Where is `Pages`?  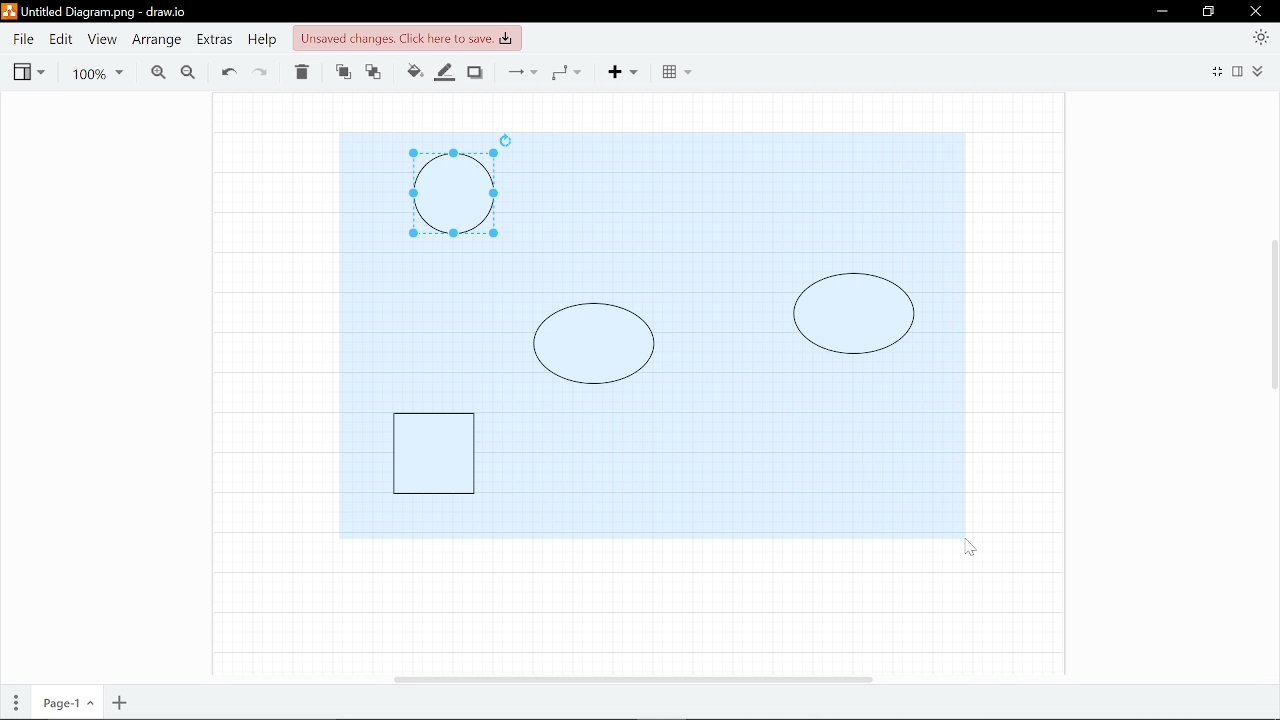
Pages is located at coordinates (14, 704).